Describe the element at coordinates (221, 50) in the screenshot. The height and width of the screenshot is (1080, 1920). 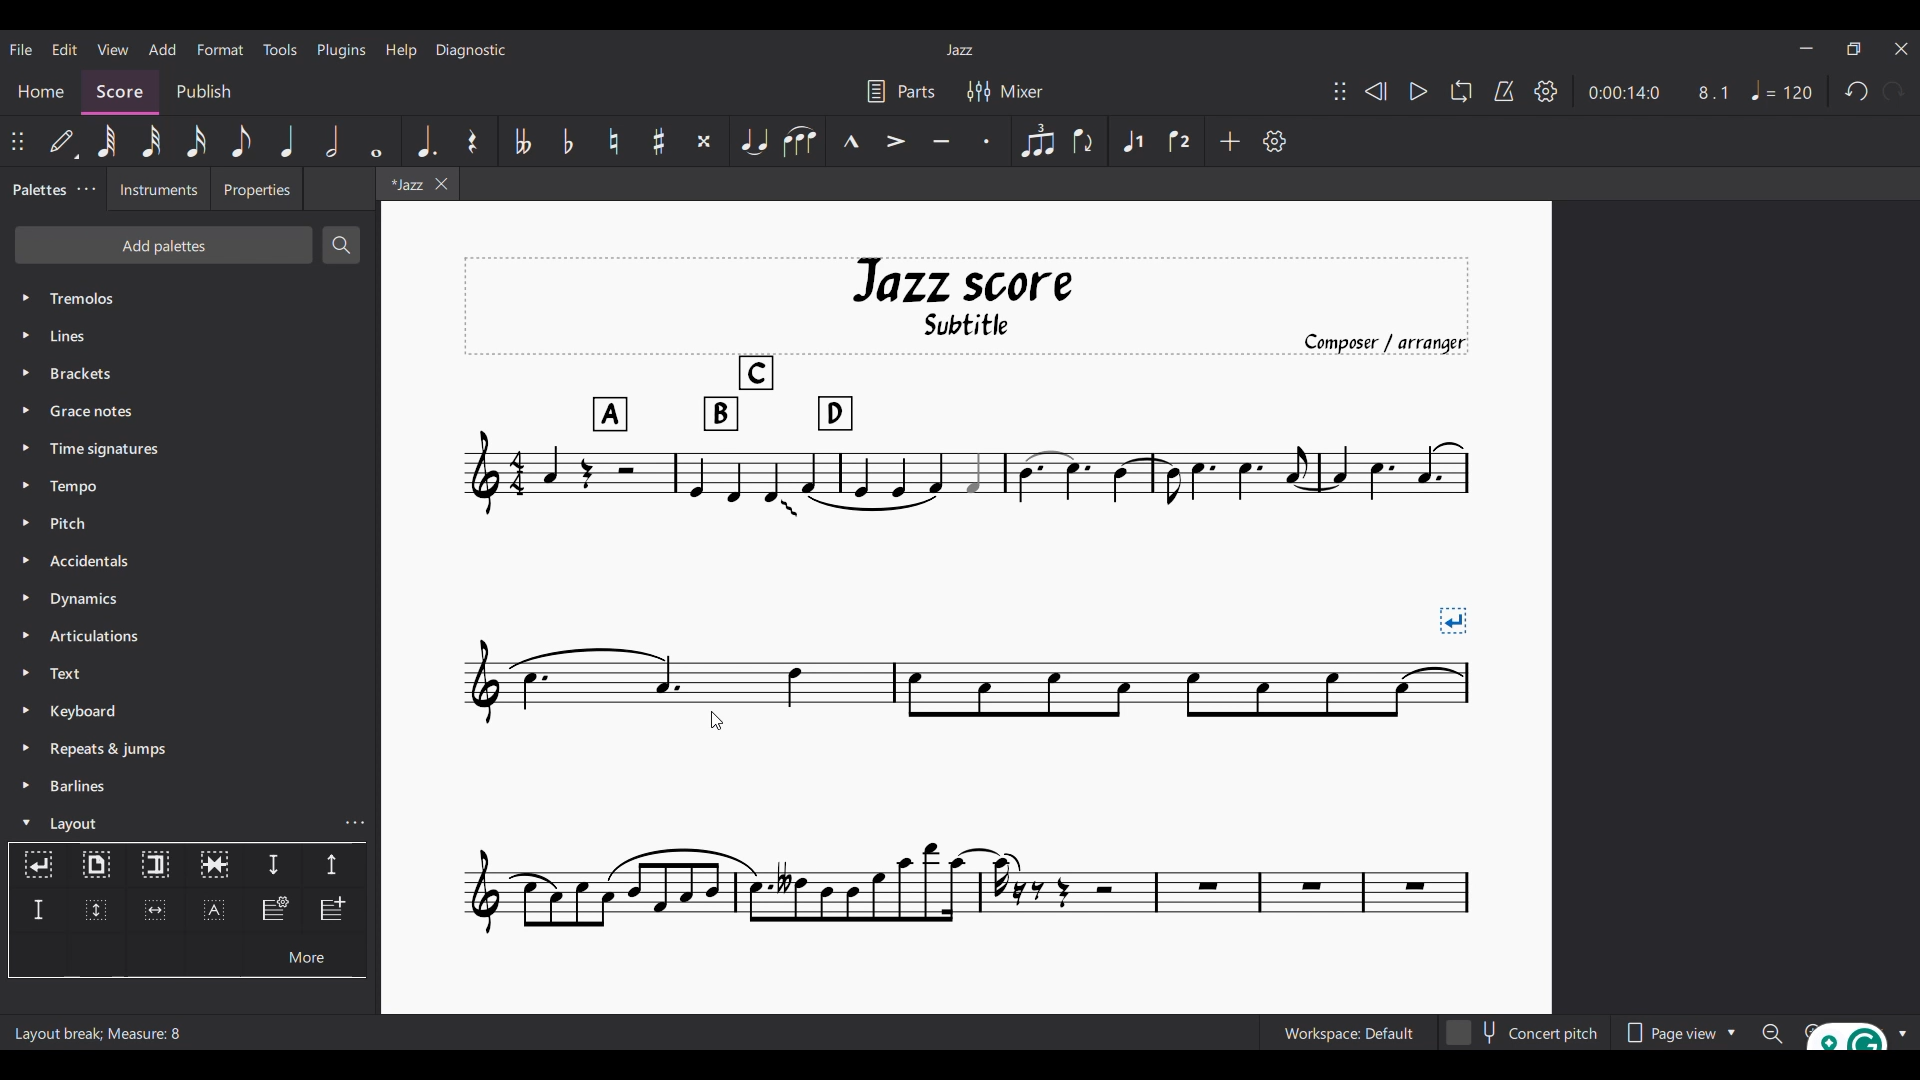
I see `Format menu` at that location.